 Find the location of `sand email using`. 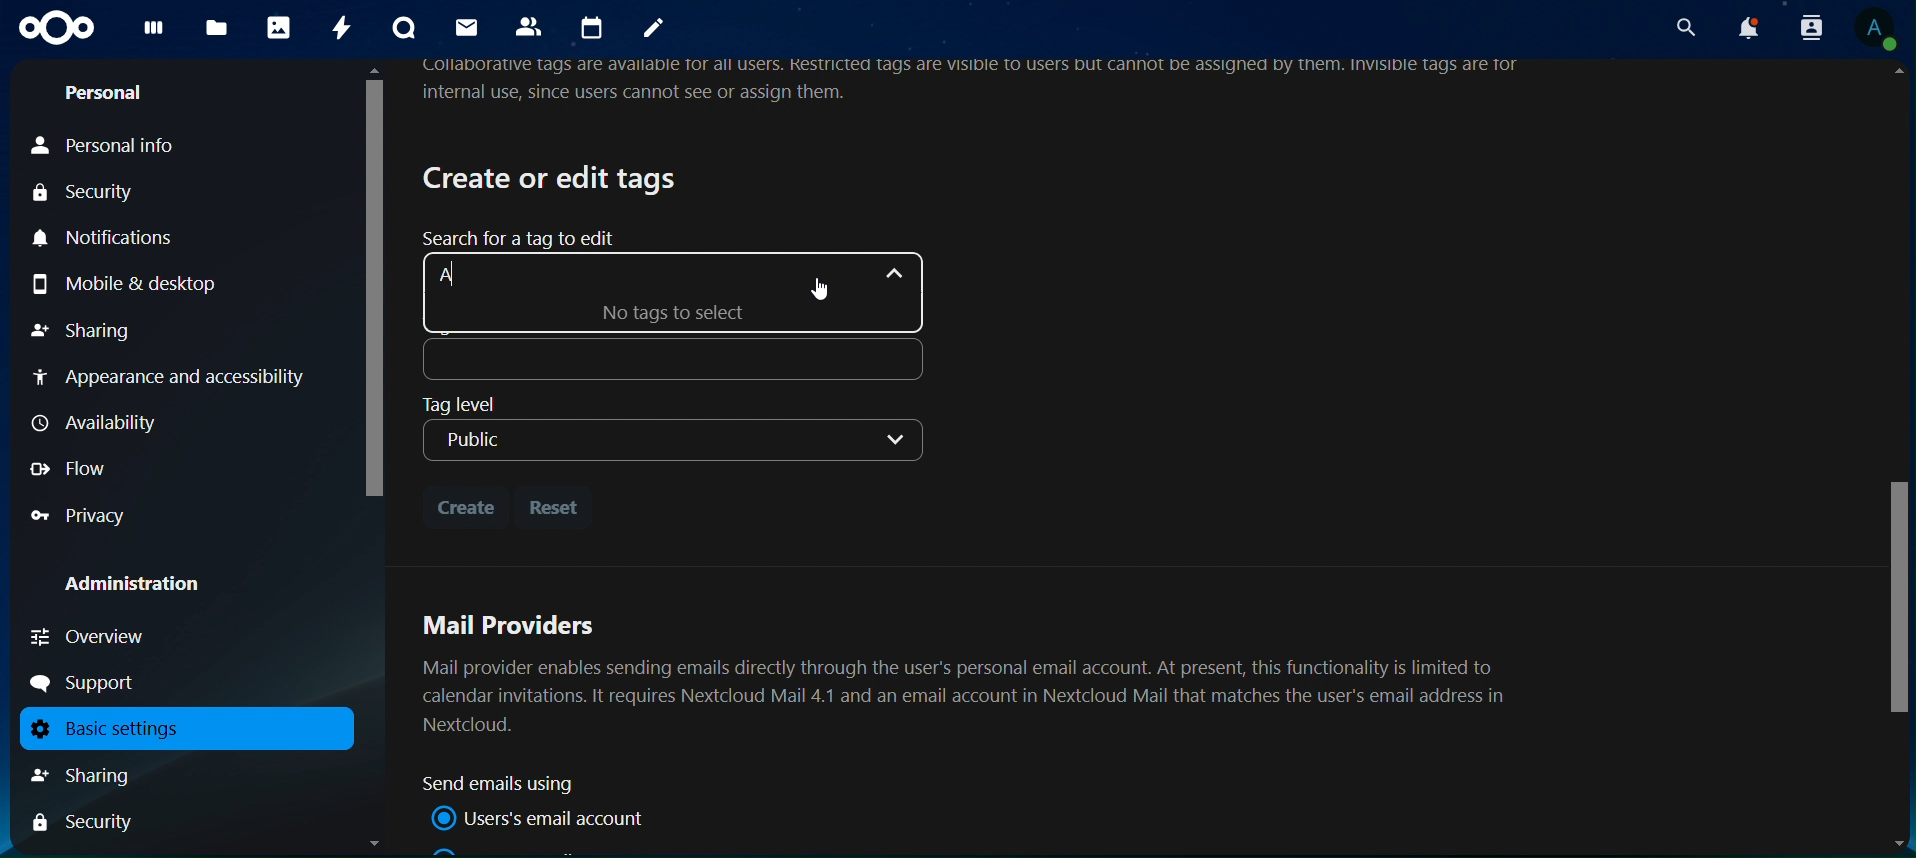

sand email using is located at coordinates (507, 784).